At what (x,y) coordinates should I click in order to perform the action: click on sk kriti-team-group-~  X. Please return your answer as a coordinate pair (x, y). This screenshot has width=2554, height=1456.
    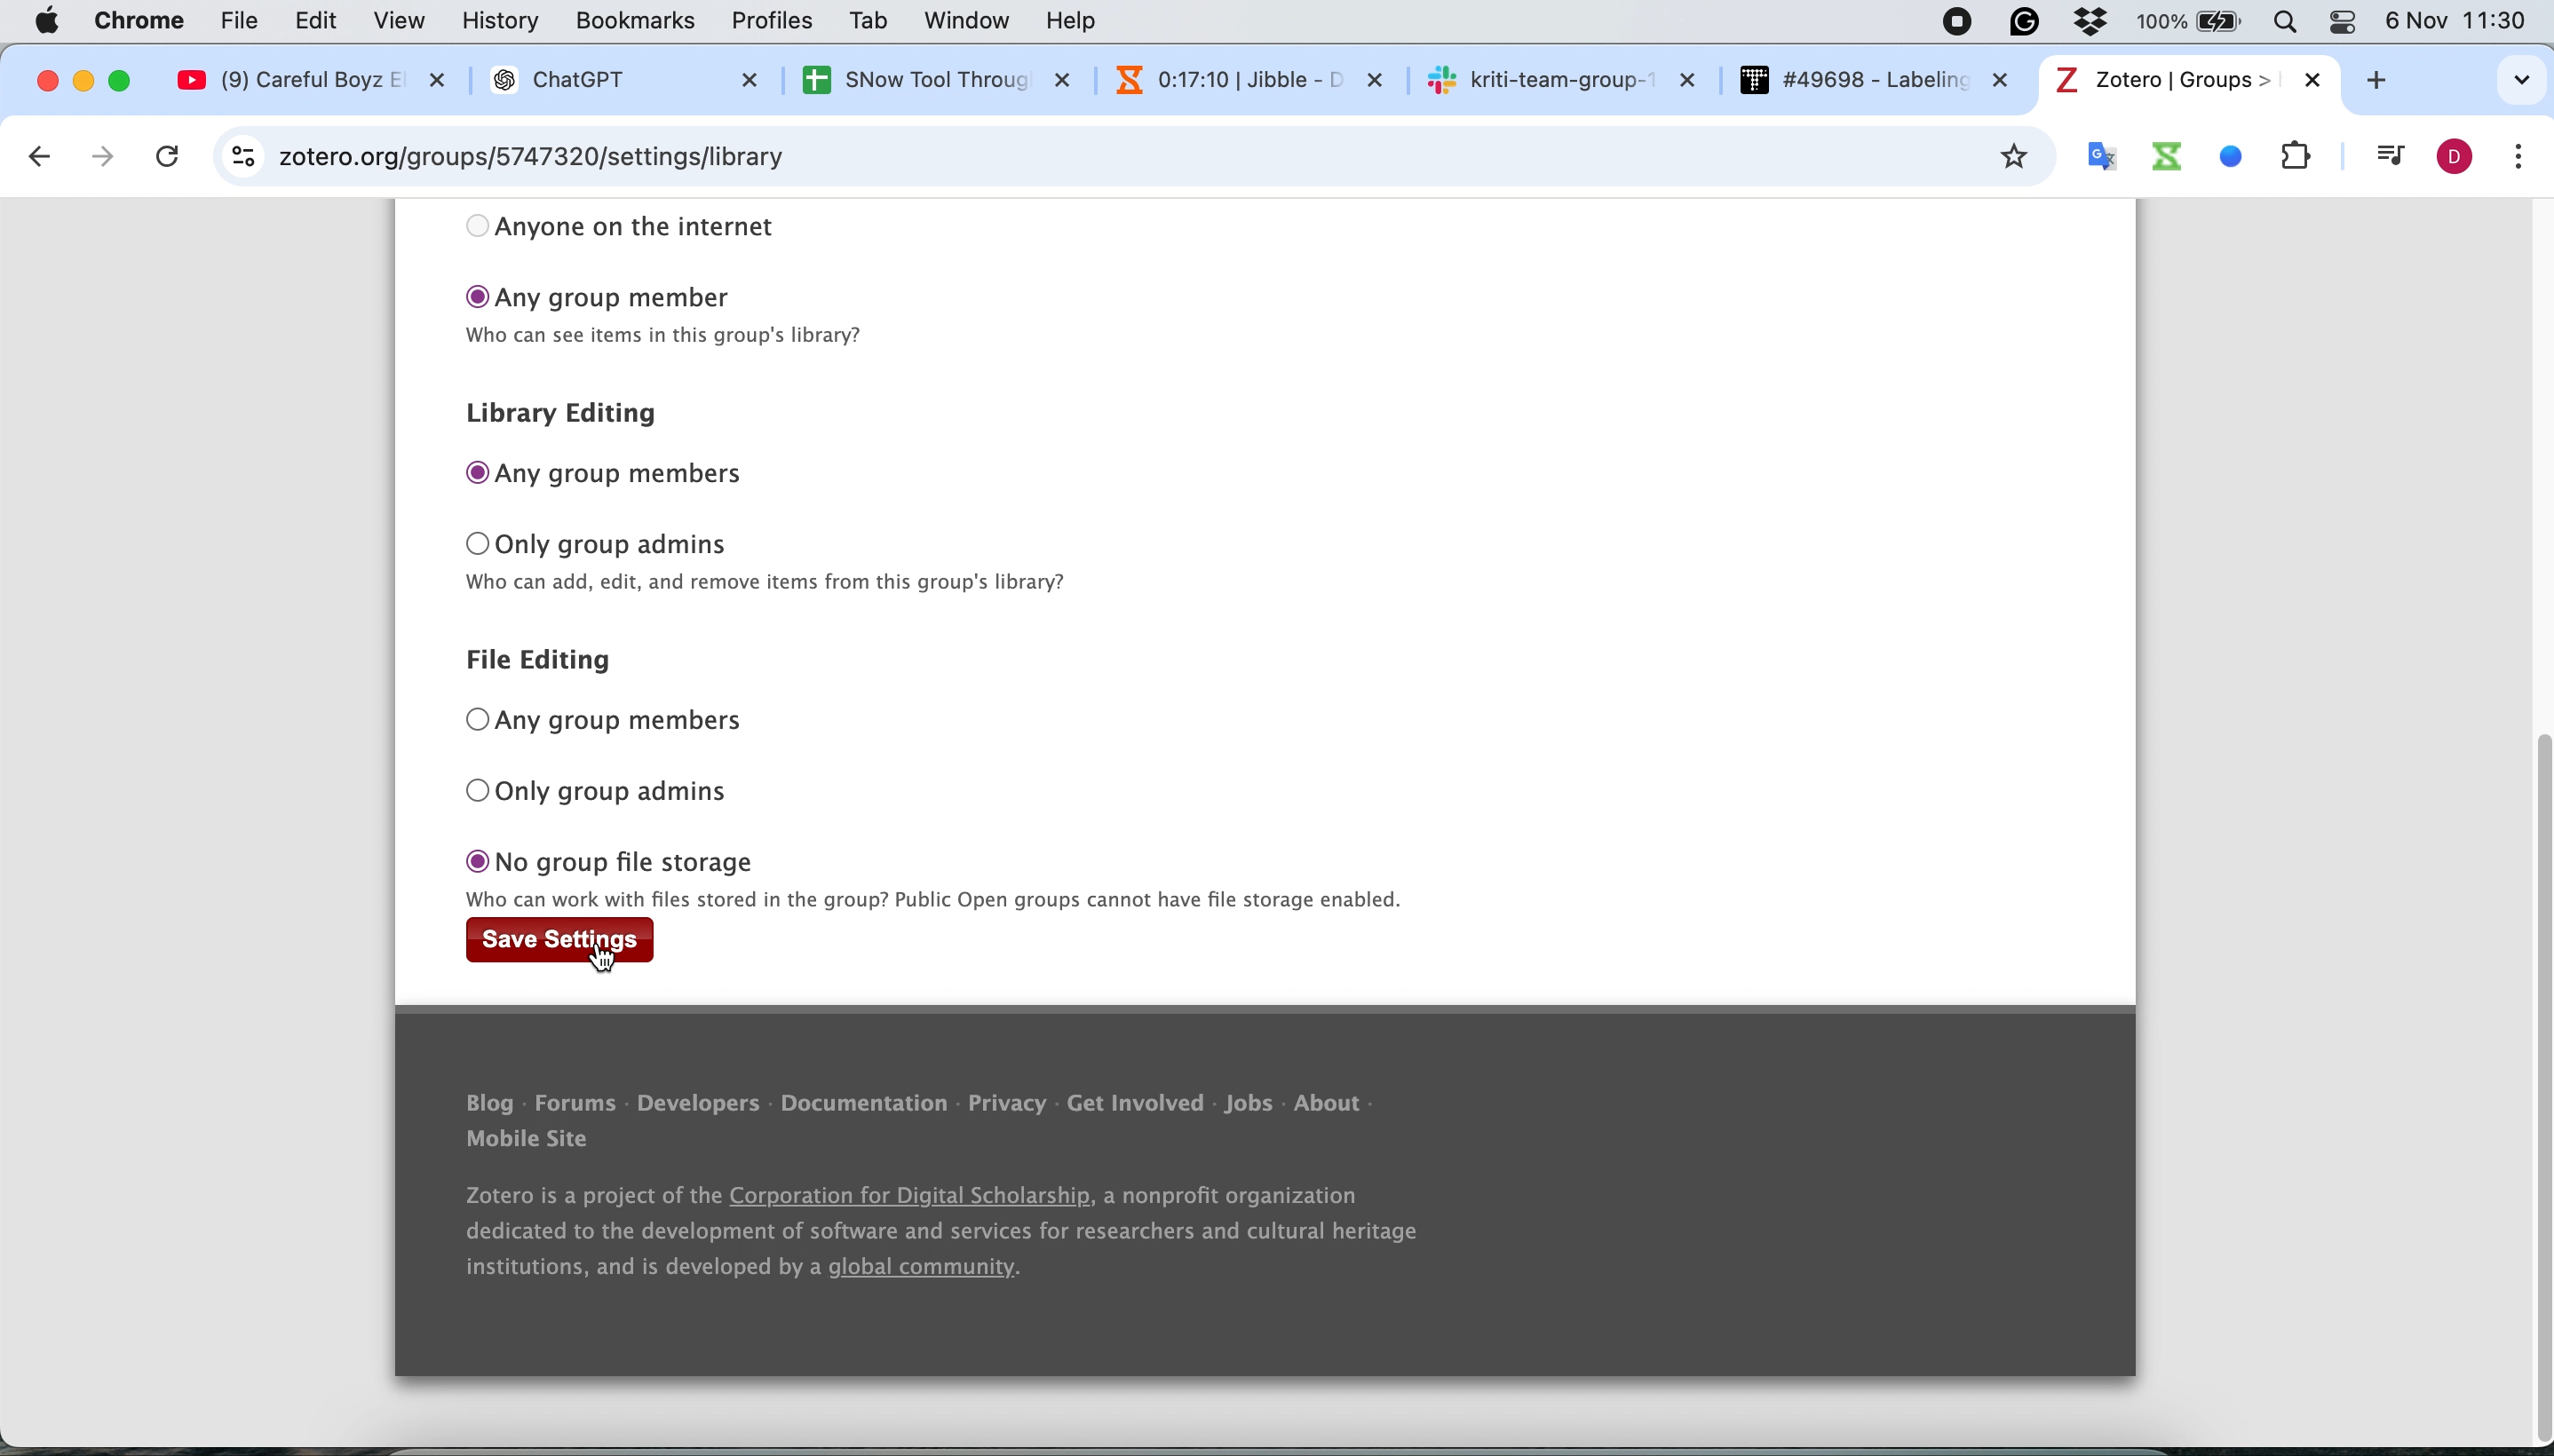
    Looking at the image, I should click on (1560, 78).